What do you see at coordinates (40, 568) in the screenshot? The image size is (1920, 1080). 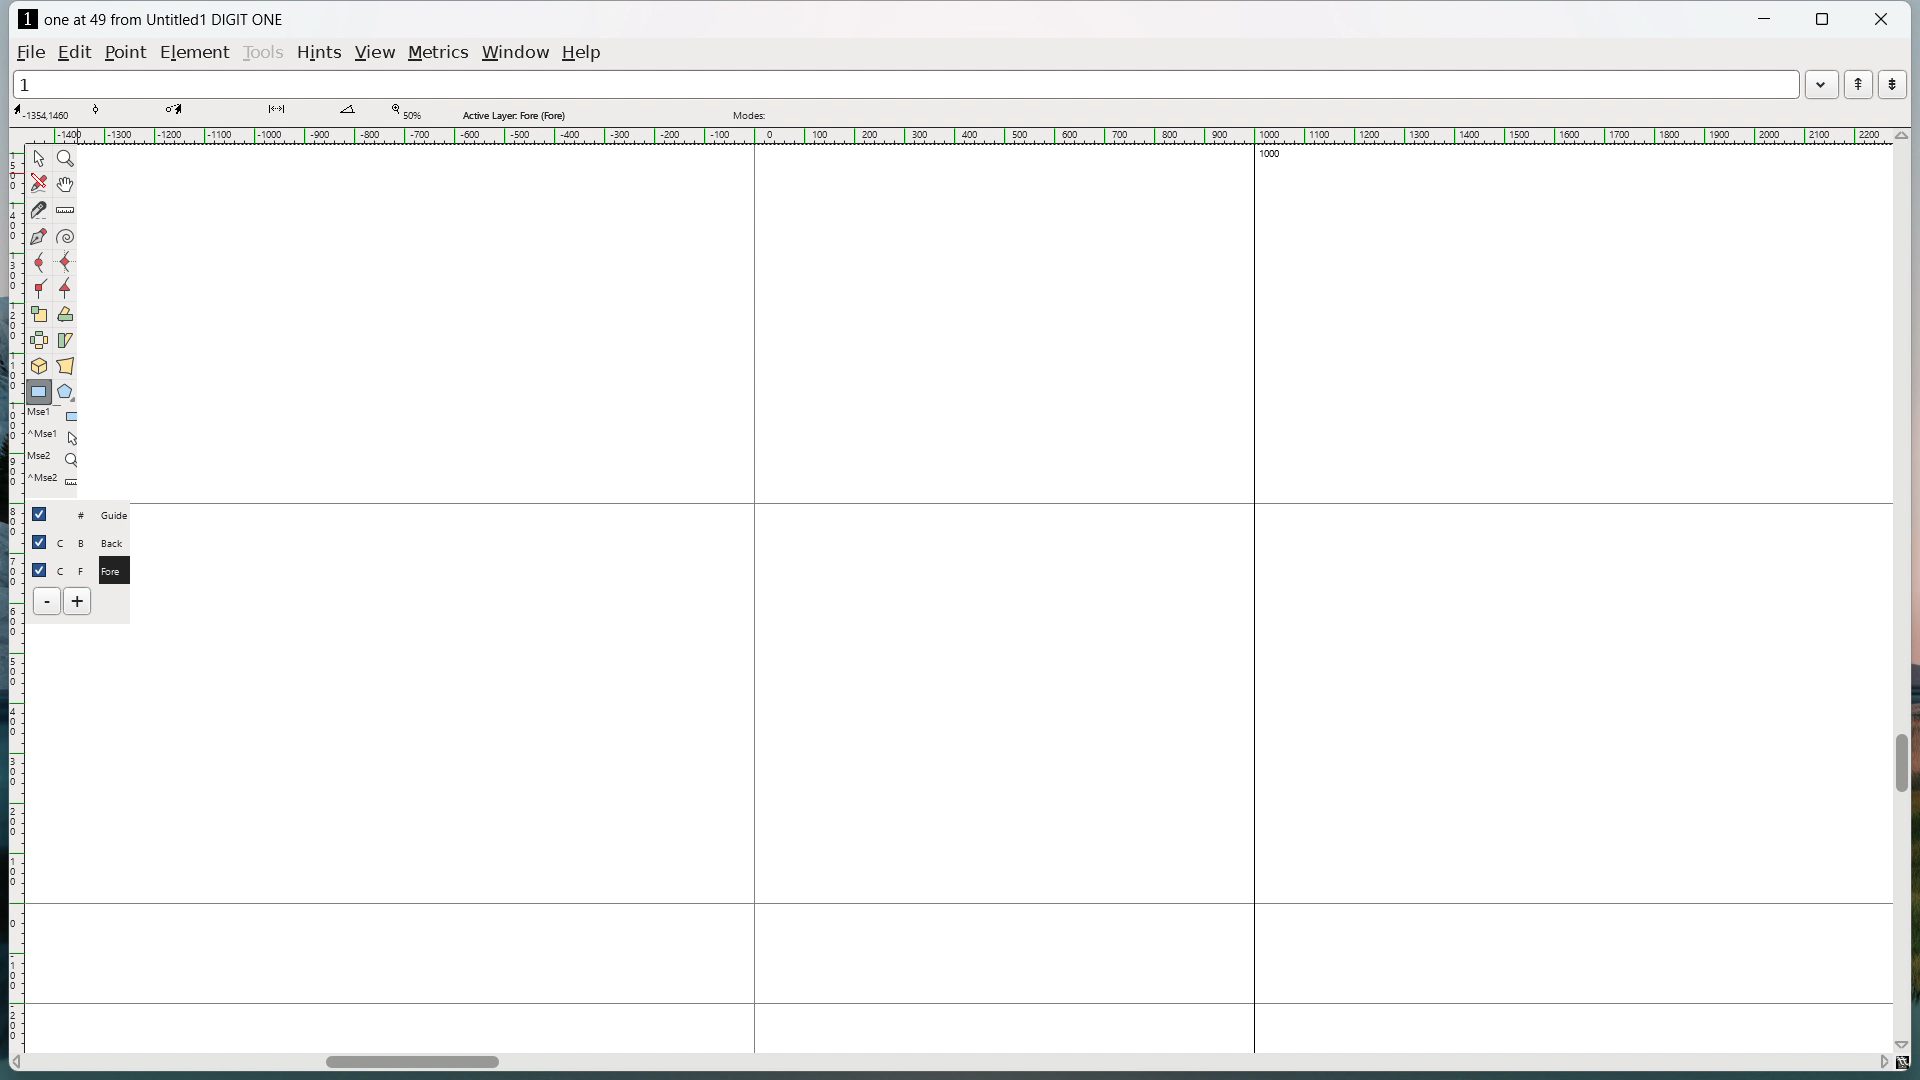 I see `checkbox` at bounding box center [40, 568].